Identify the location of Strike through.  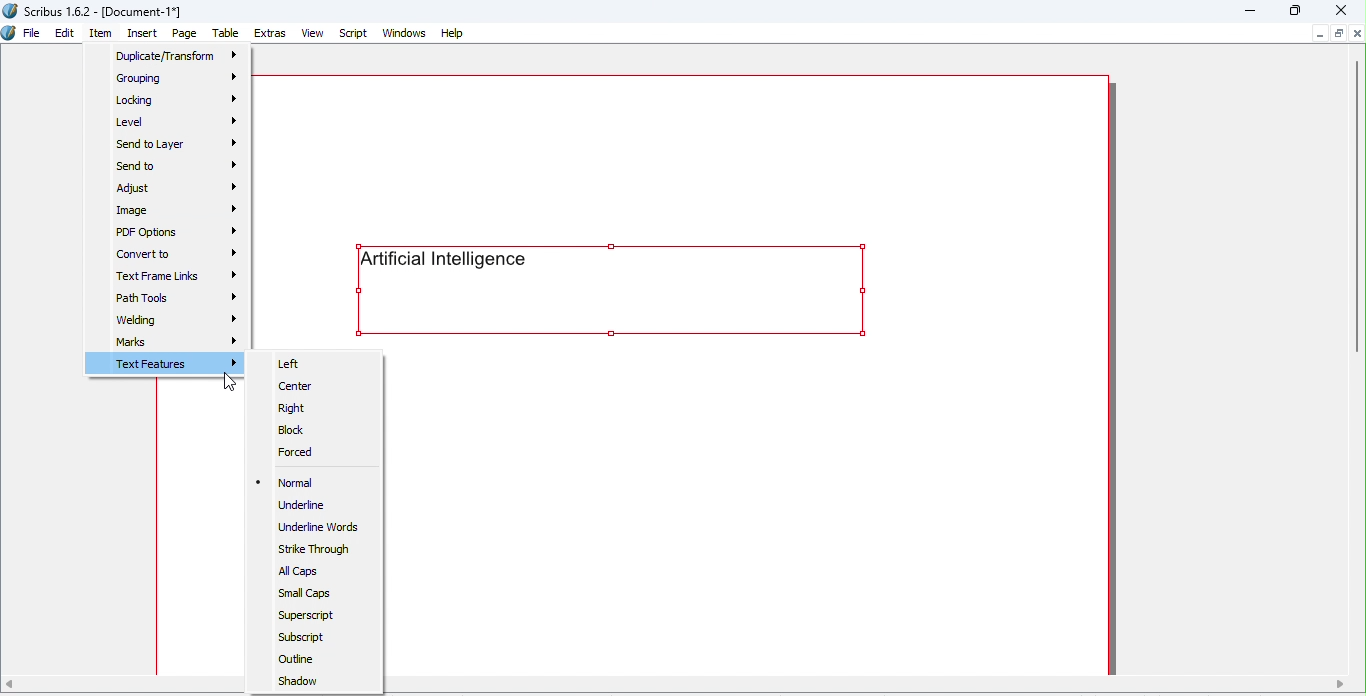
(314, 552).